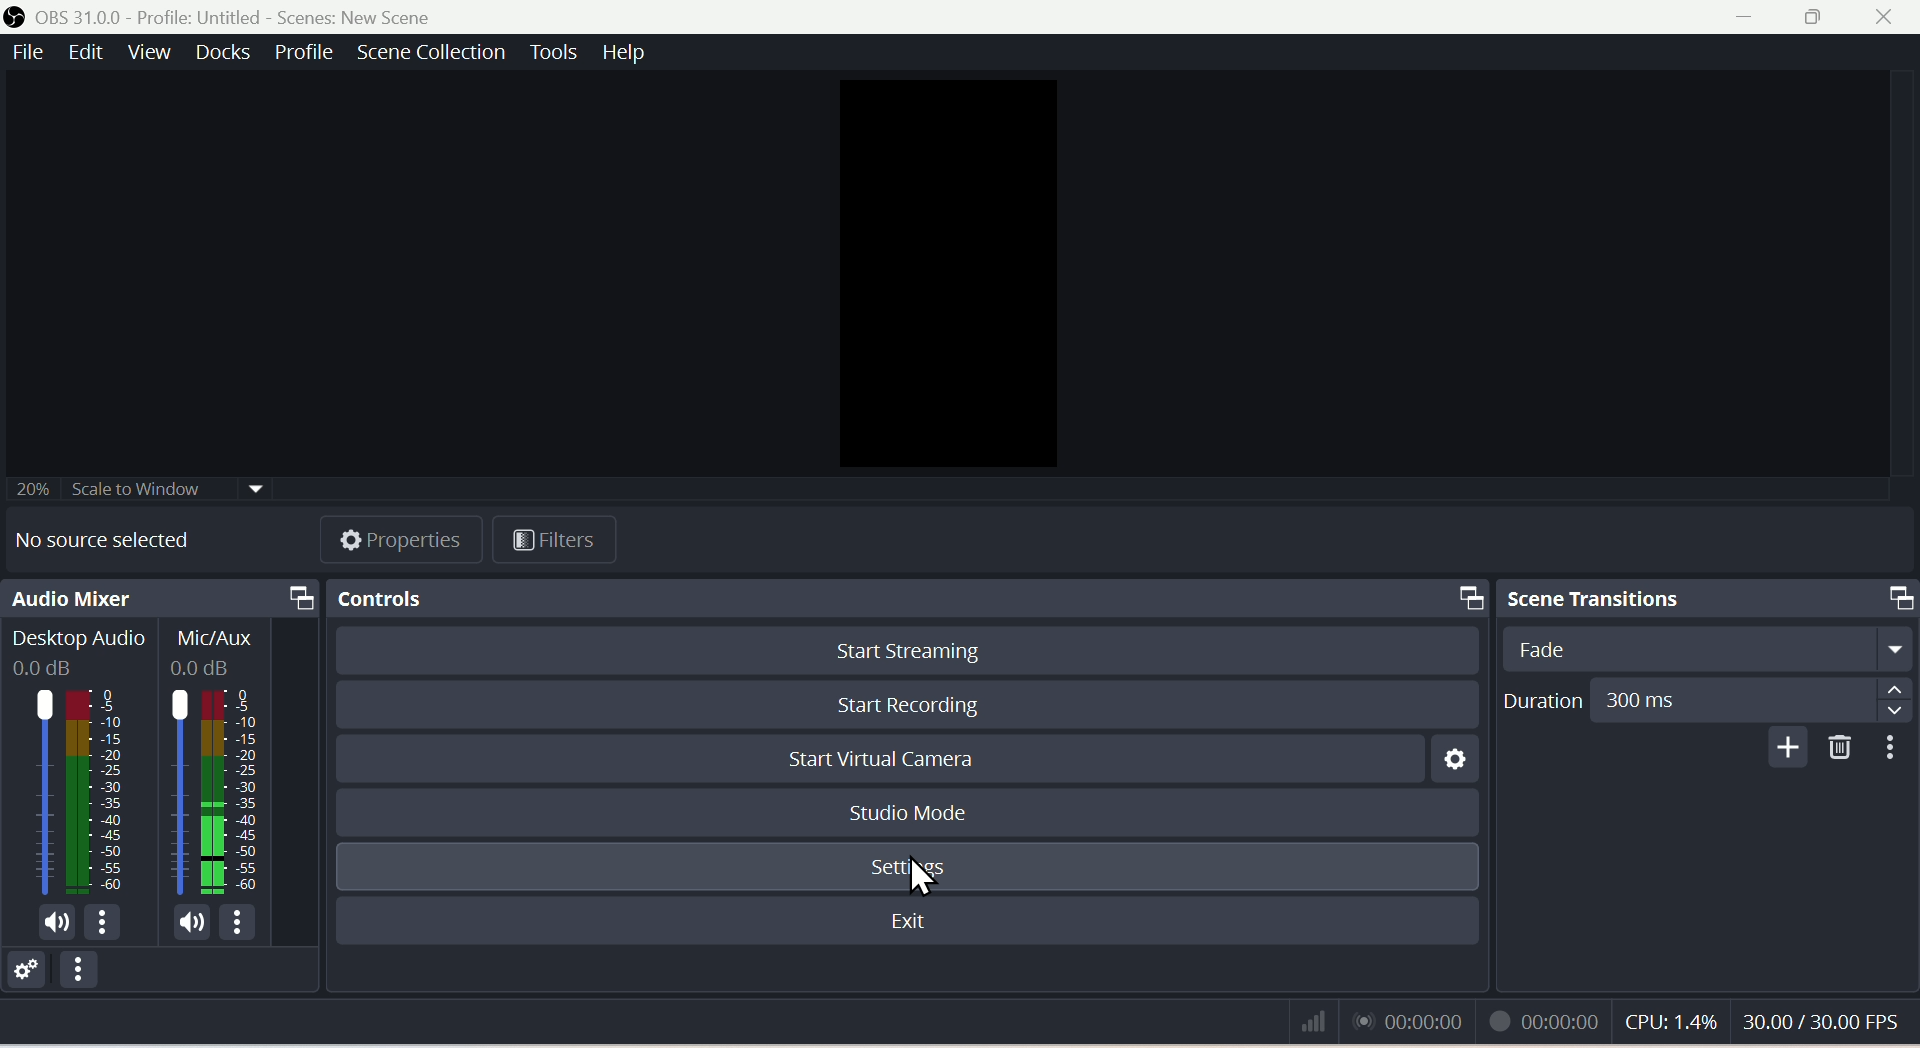 The width and height of the screenshot is (1920, 1048). What do you see at coordinates (1890, 19) in the screenshot?
I see `close` at bounding box center [1890, 19].